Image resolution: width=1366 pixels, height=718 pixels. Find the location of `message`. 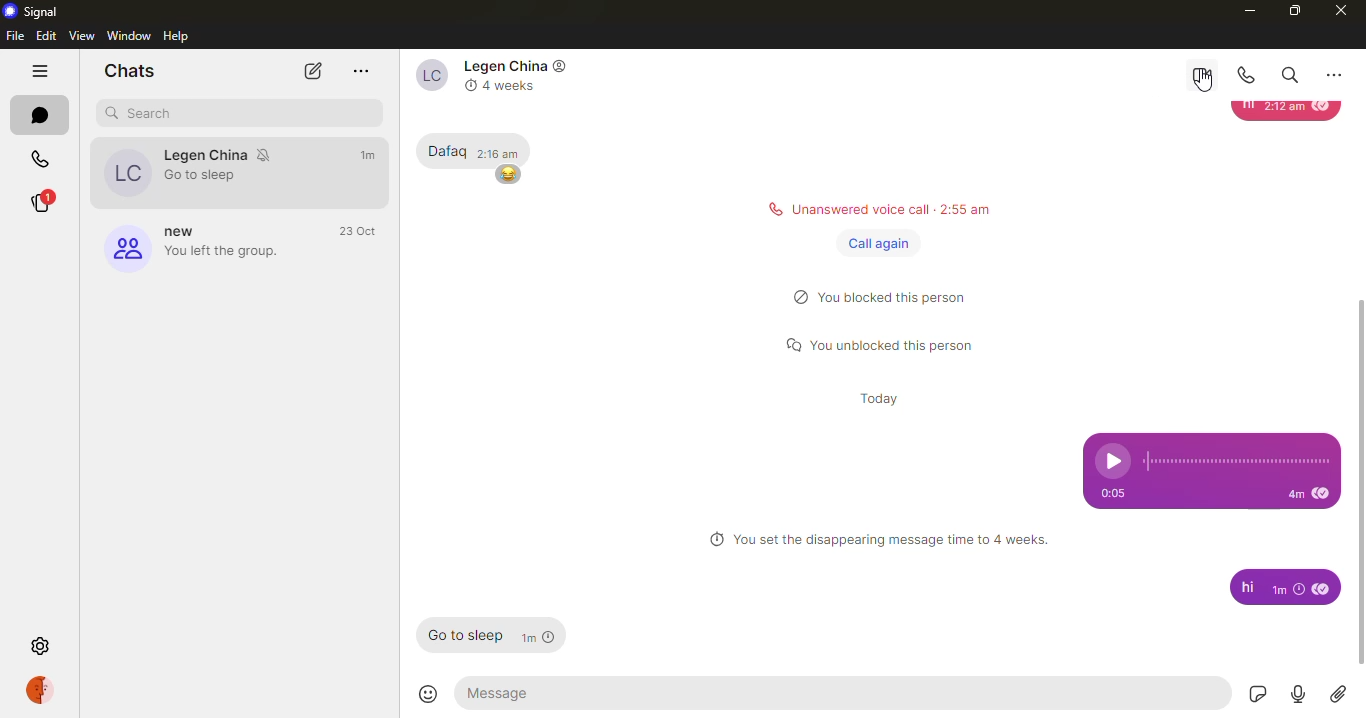

message is located at coordinates (845, 692).